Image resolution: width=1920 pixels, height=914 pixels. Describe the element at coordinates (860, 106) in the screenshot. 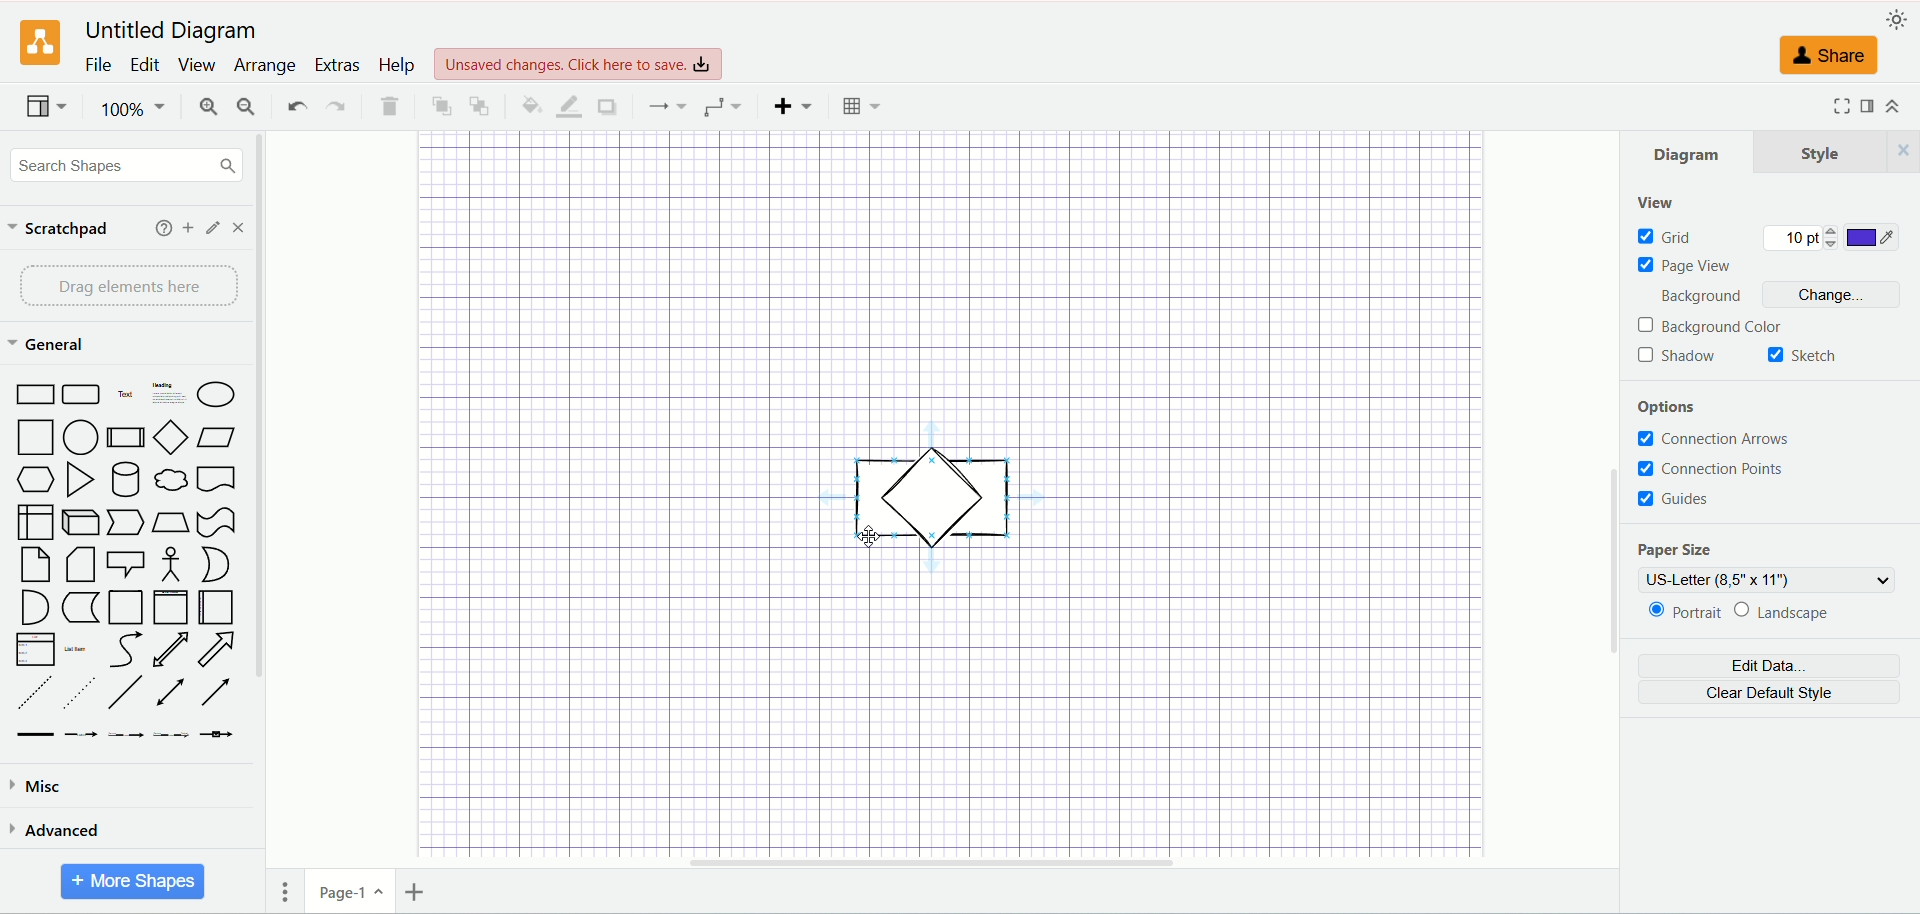

I see `Table` at that location.